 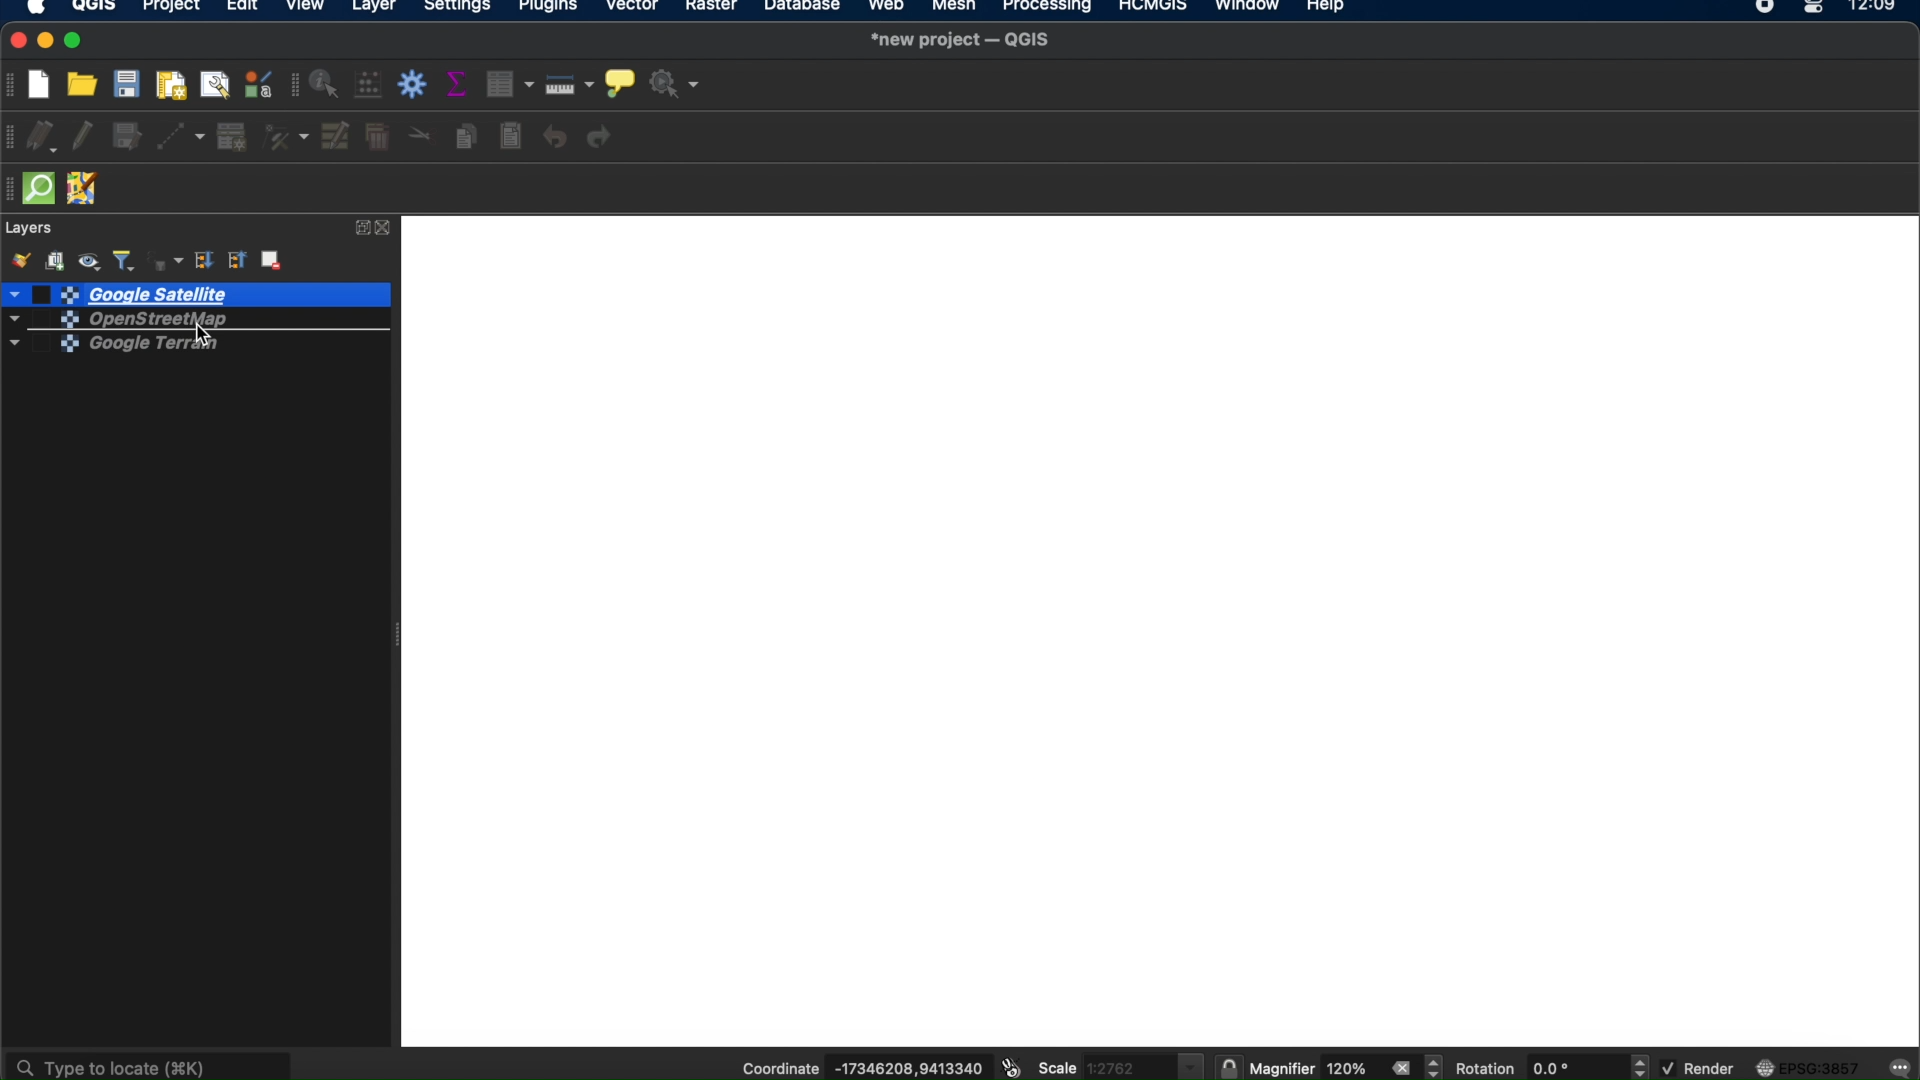 What do you see at coordinates (374, 8) in the screenshot?
I see `layer` at bounding box center [374, 8].